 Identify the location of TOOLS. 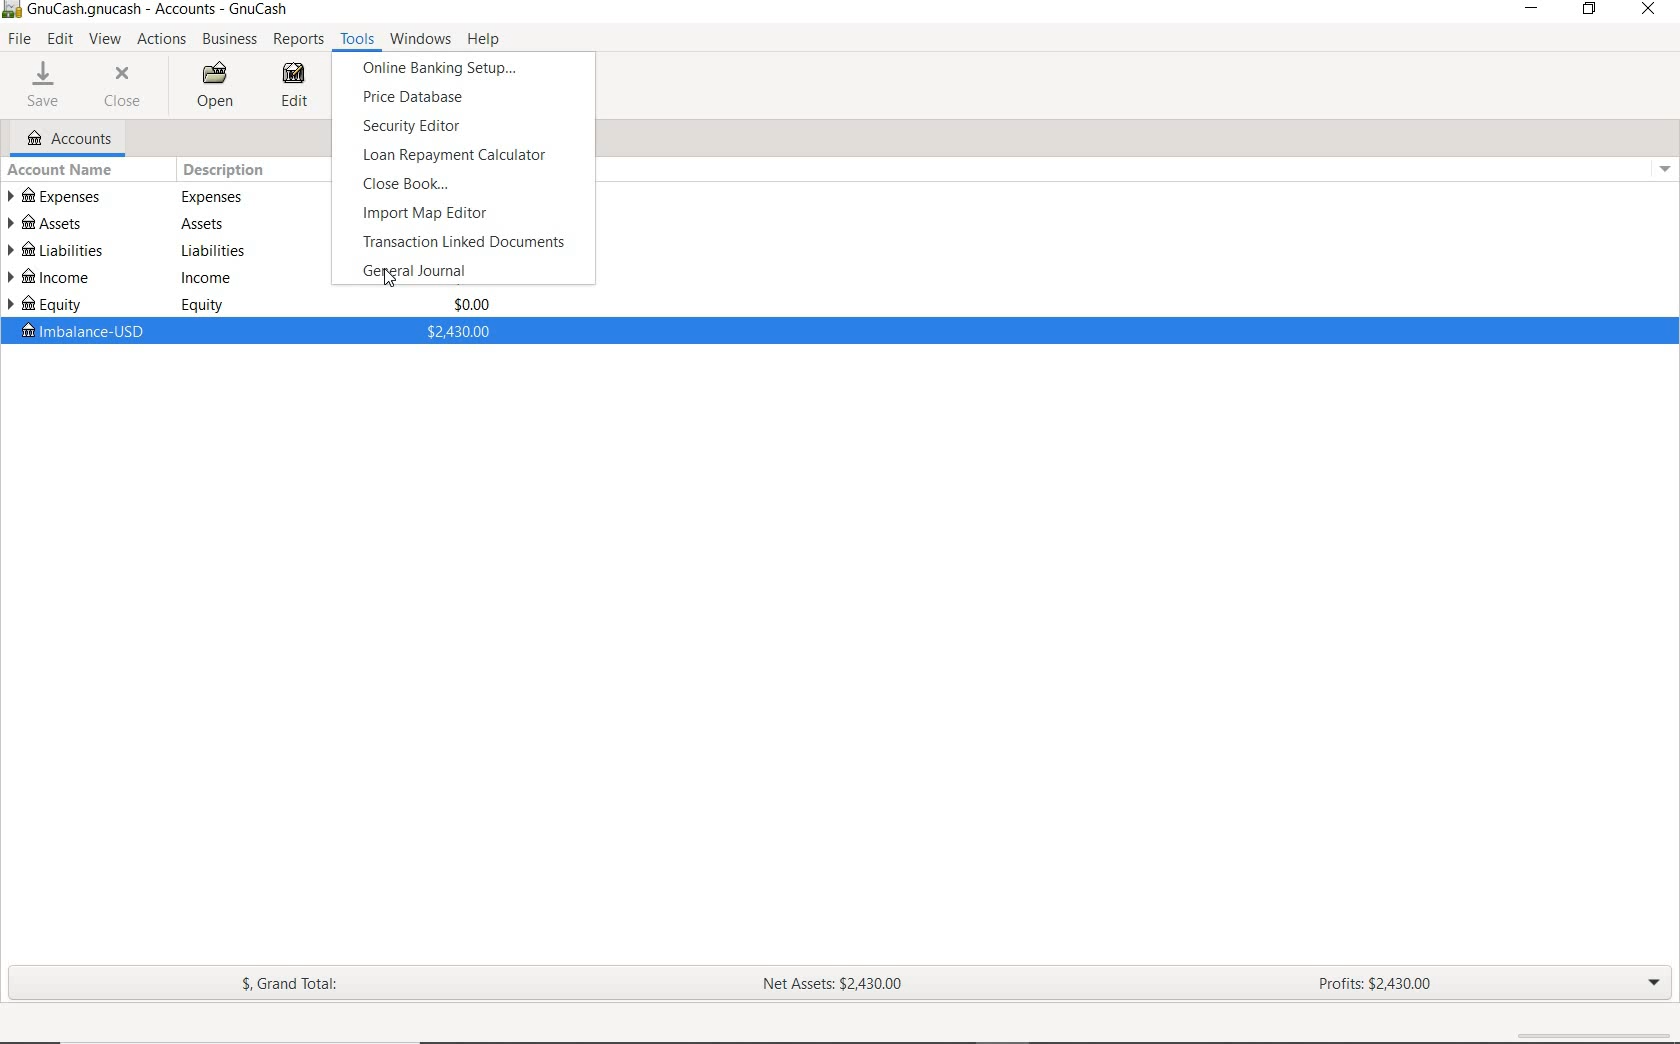
(357, 40).